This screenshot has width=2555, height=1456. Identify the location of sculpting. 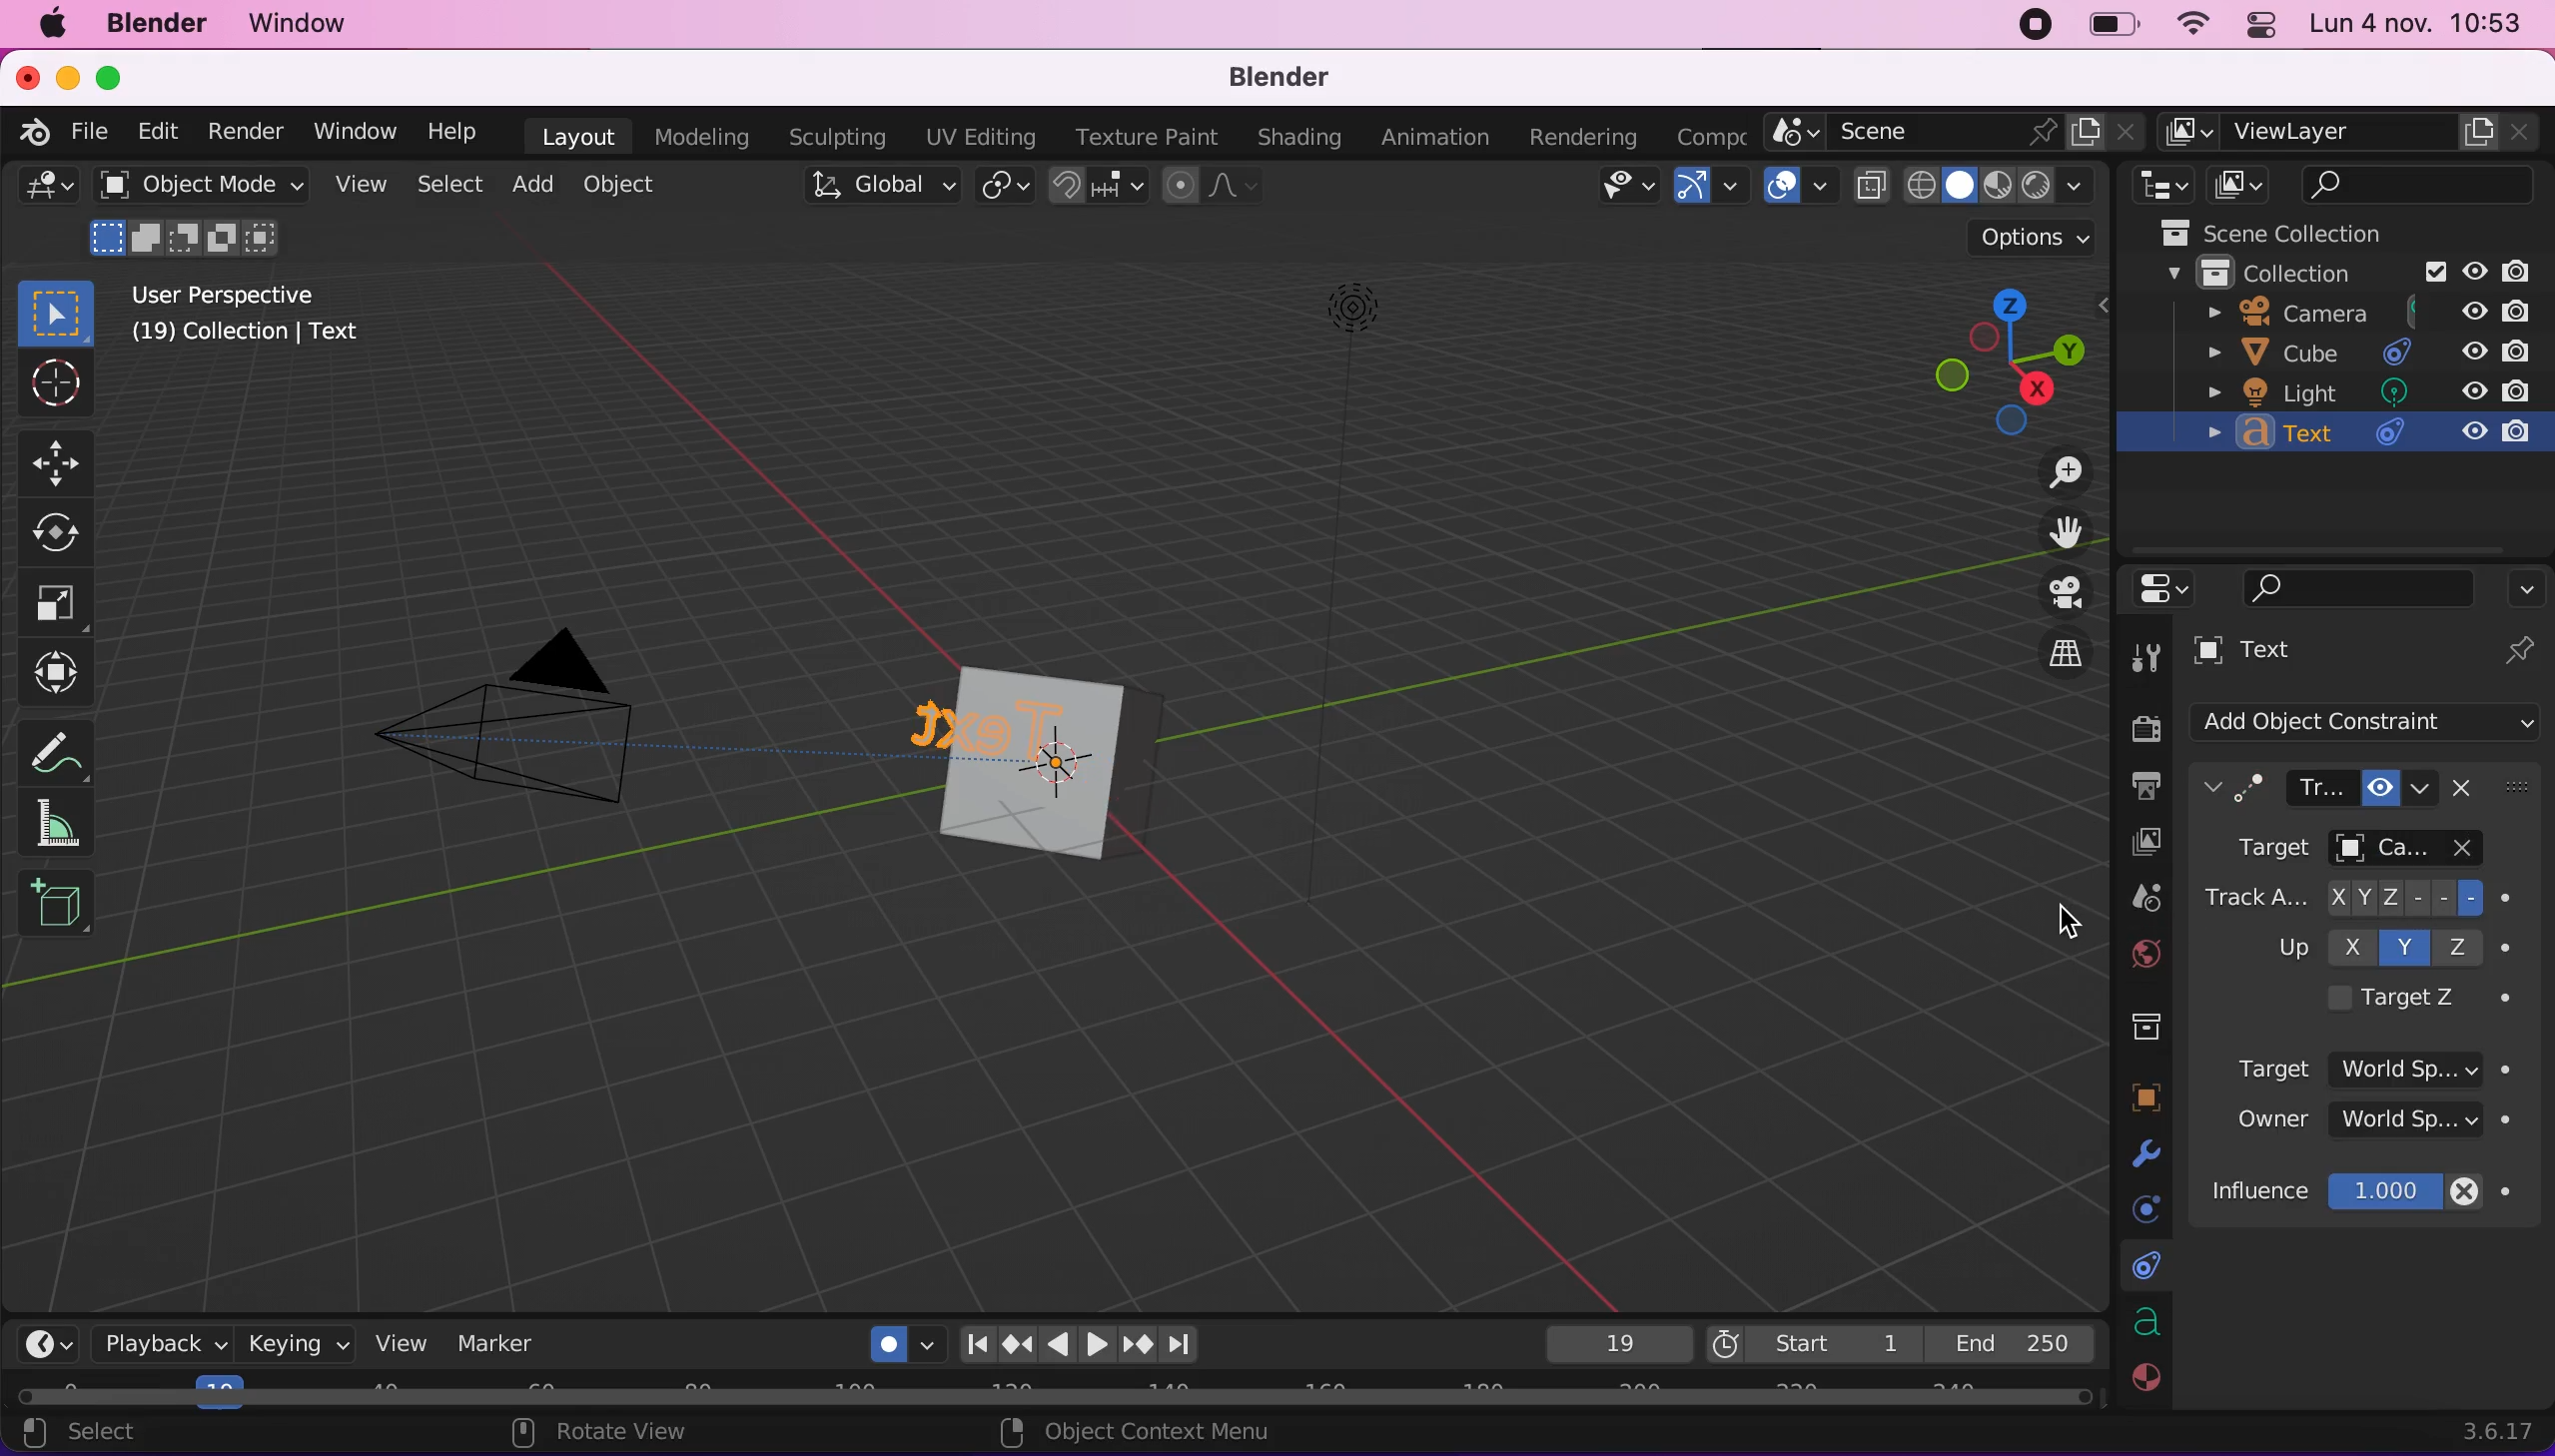
(842, 139).